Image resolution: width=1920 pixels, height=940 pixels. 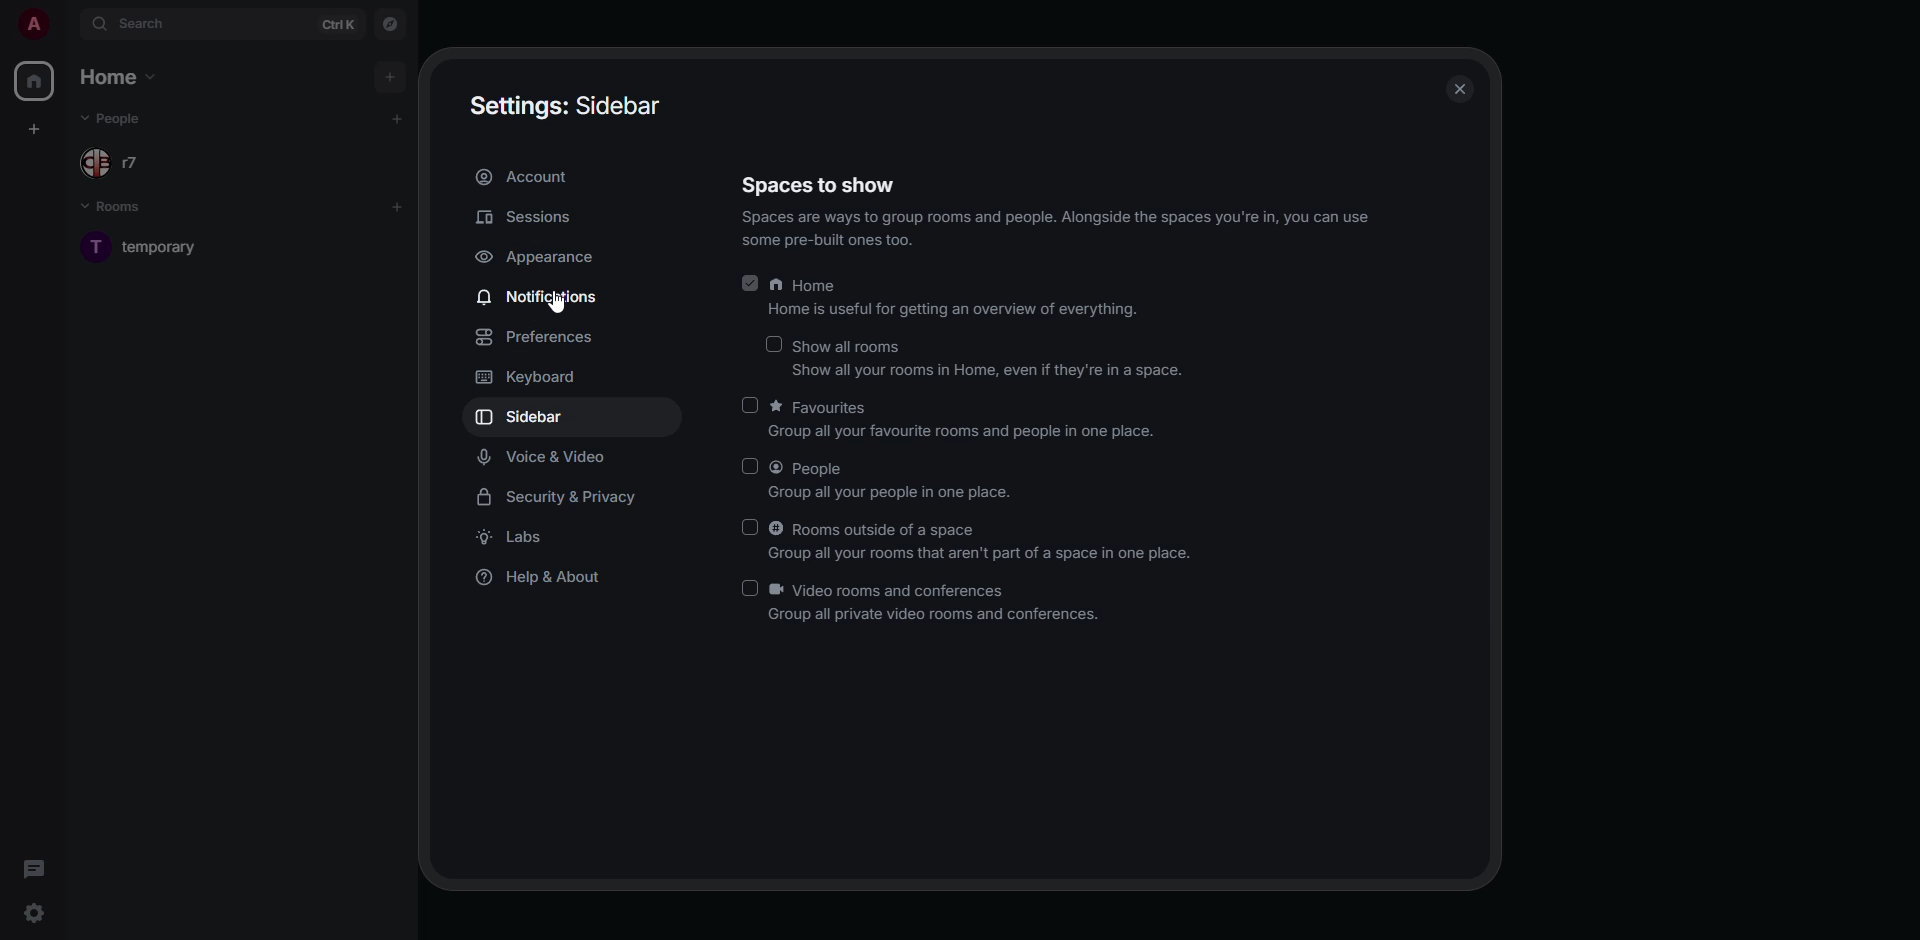 What do you see at coordinates (163, 251) in the screenshot?
I see `room` at bounding box center [163, 251].